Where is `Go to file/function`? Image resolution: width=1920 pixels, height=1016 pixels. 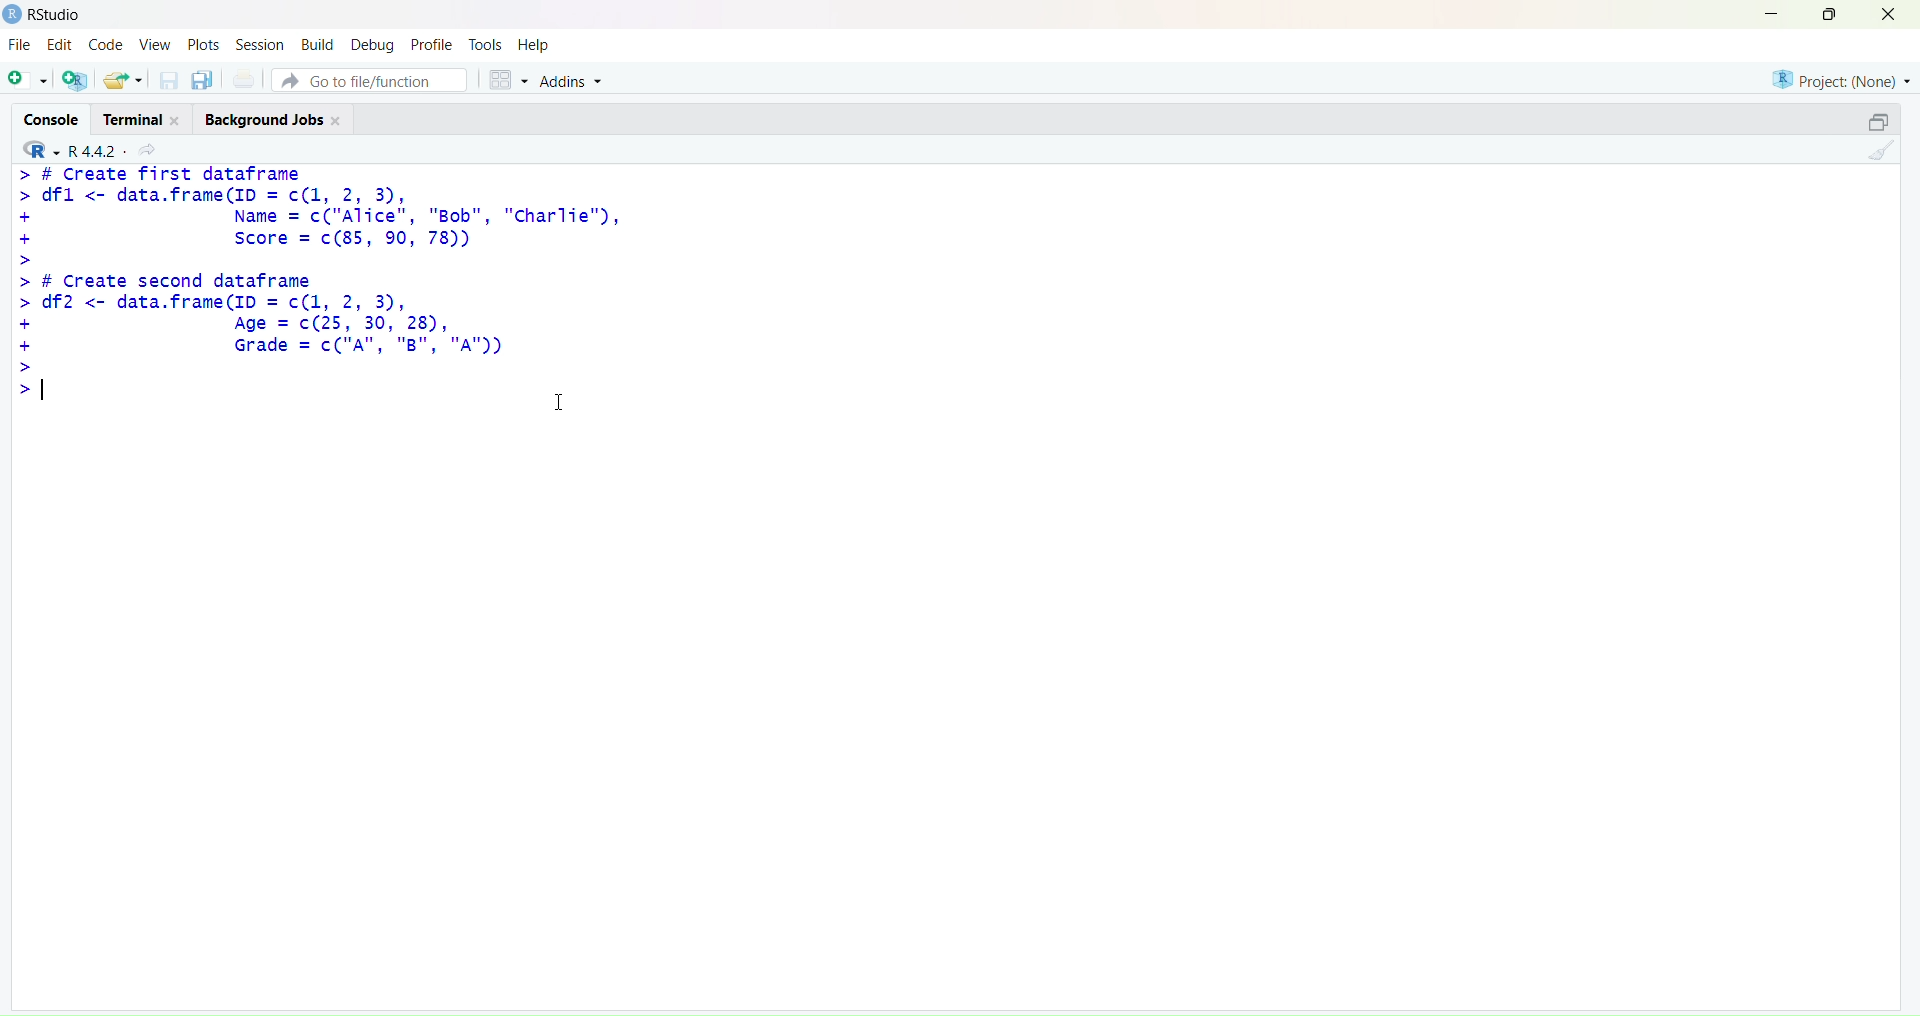
Go to file/function is located at coordinates (369, 80).